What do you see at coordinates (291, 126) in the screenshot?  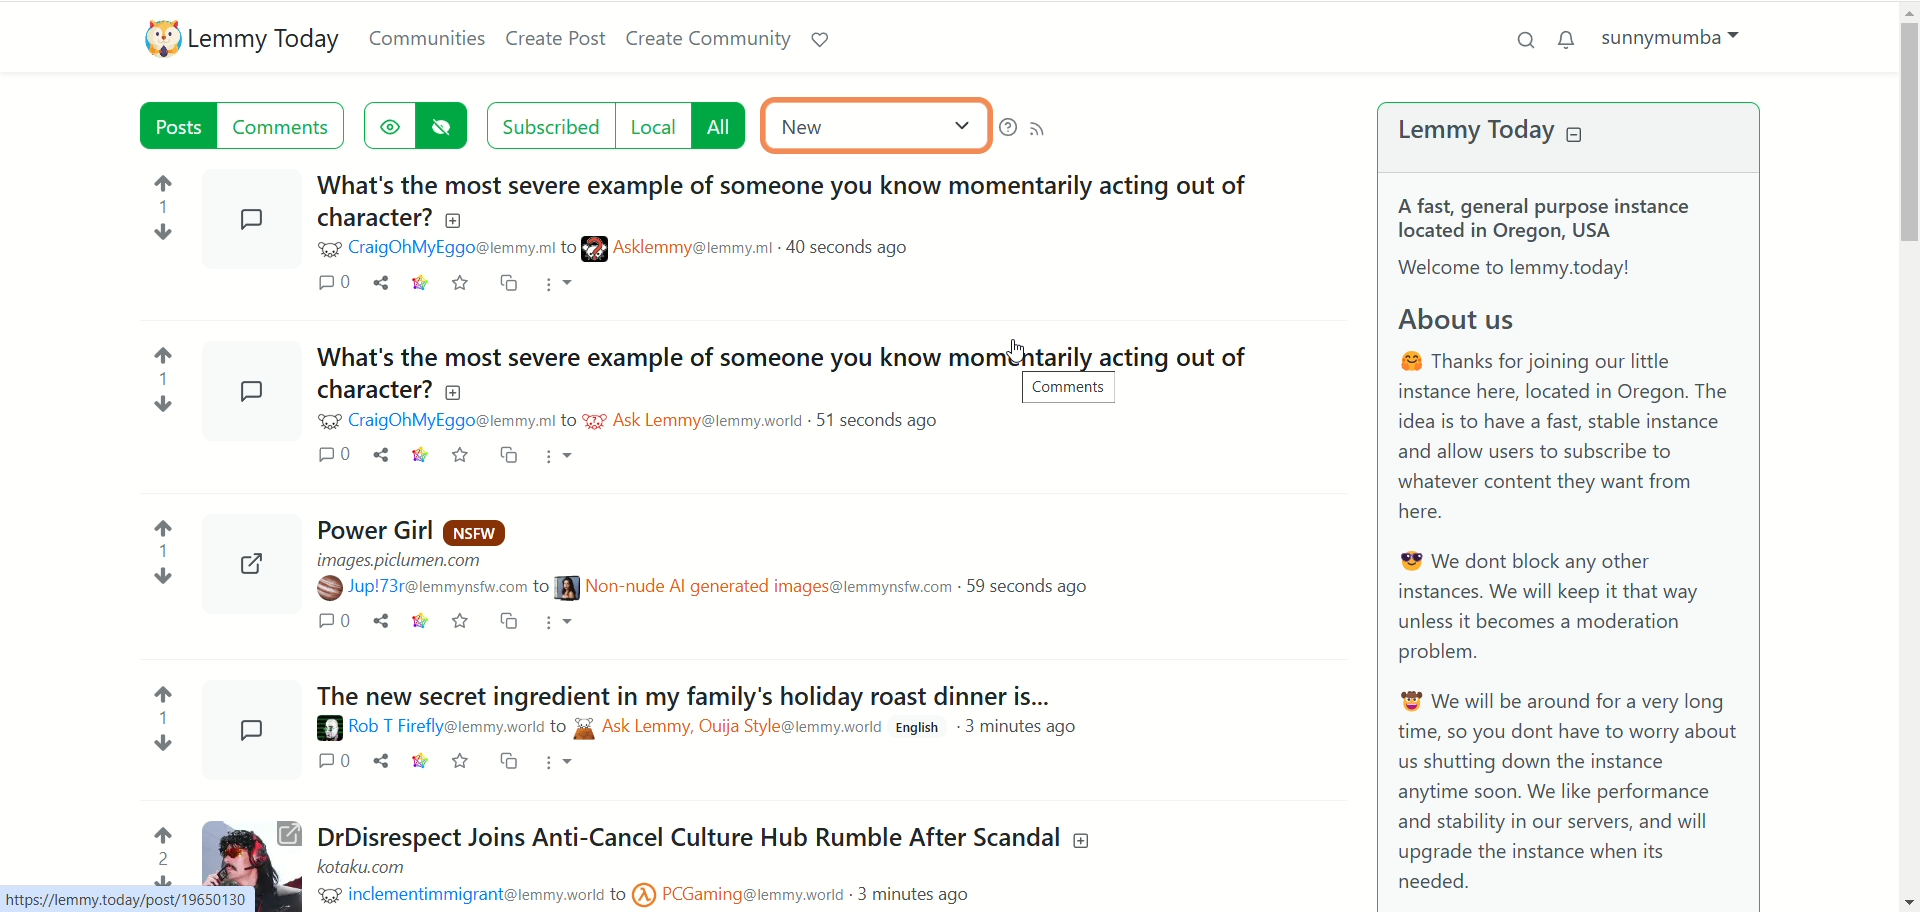 I see `comments` at bounding box center [291, 126].